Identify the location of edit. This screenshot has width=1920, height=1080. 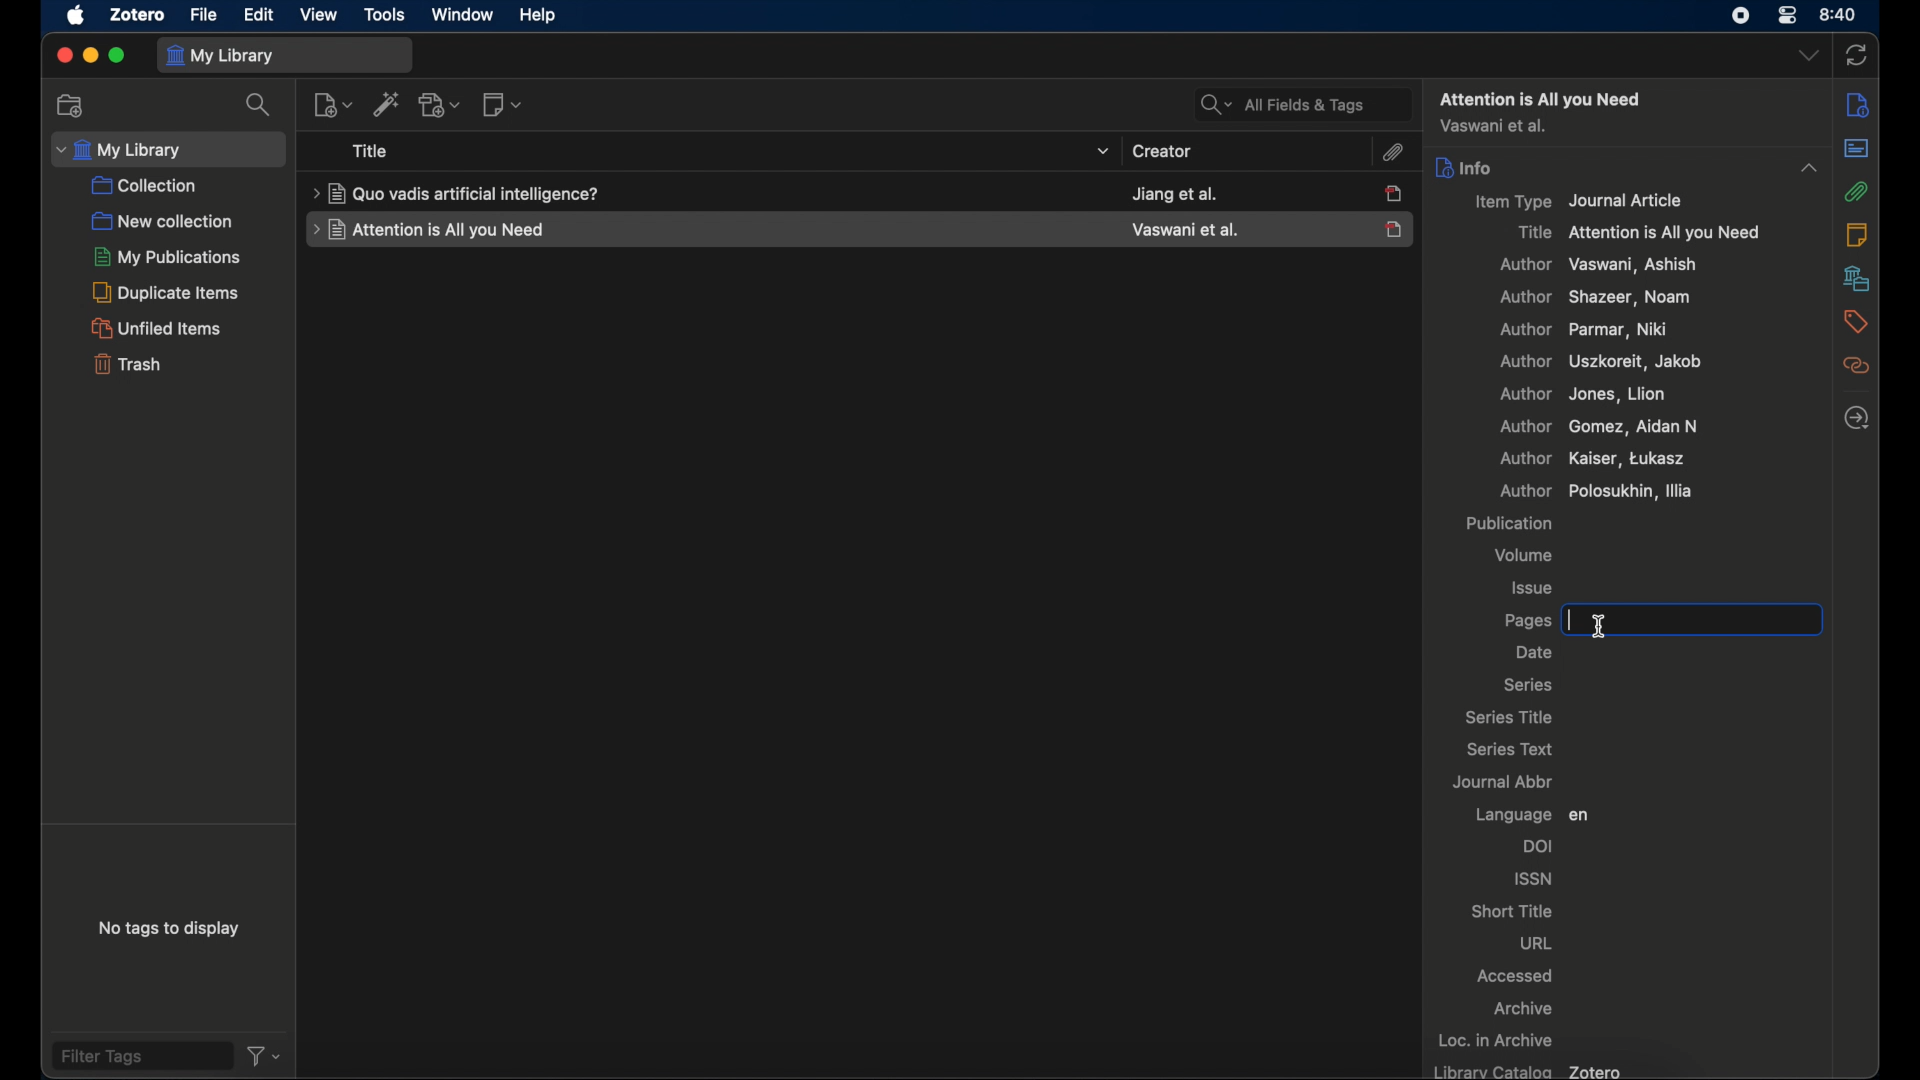
(259, 17).